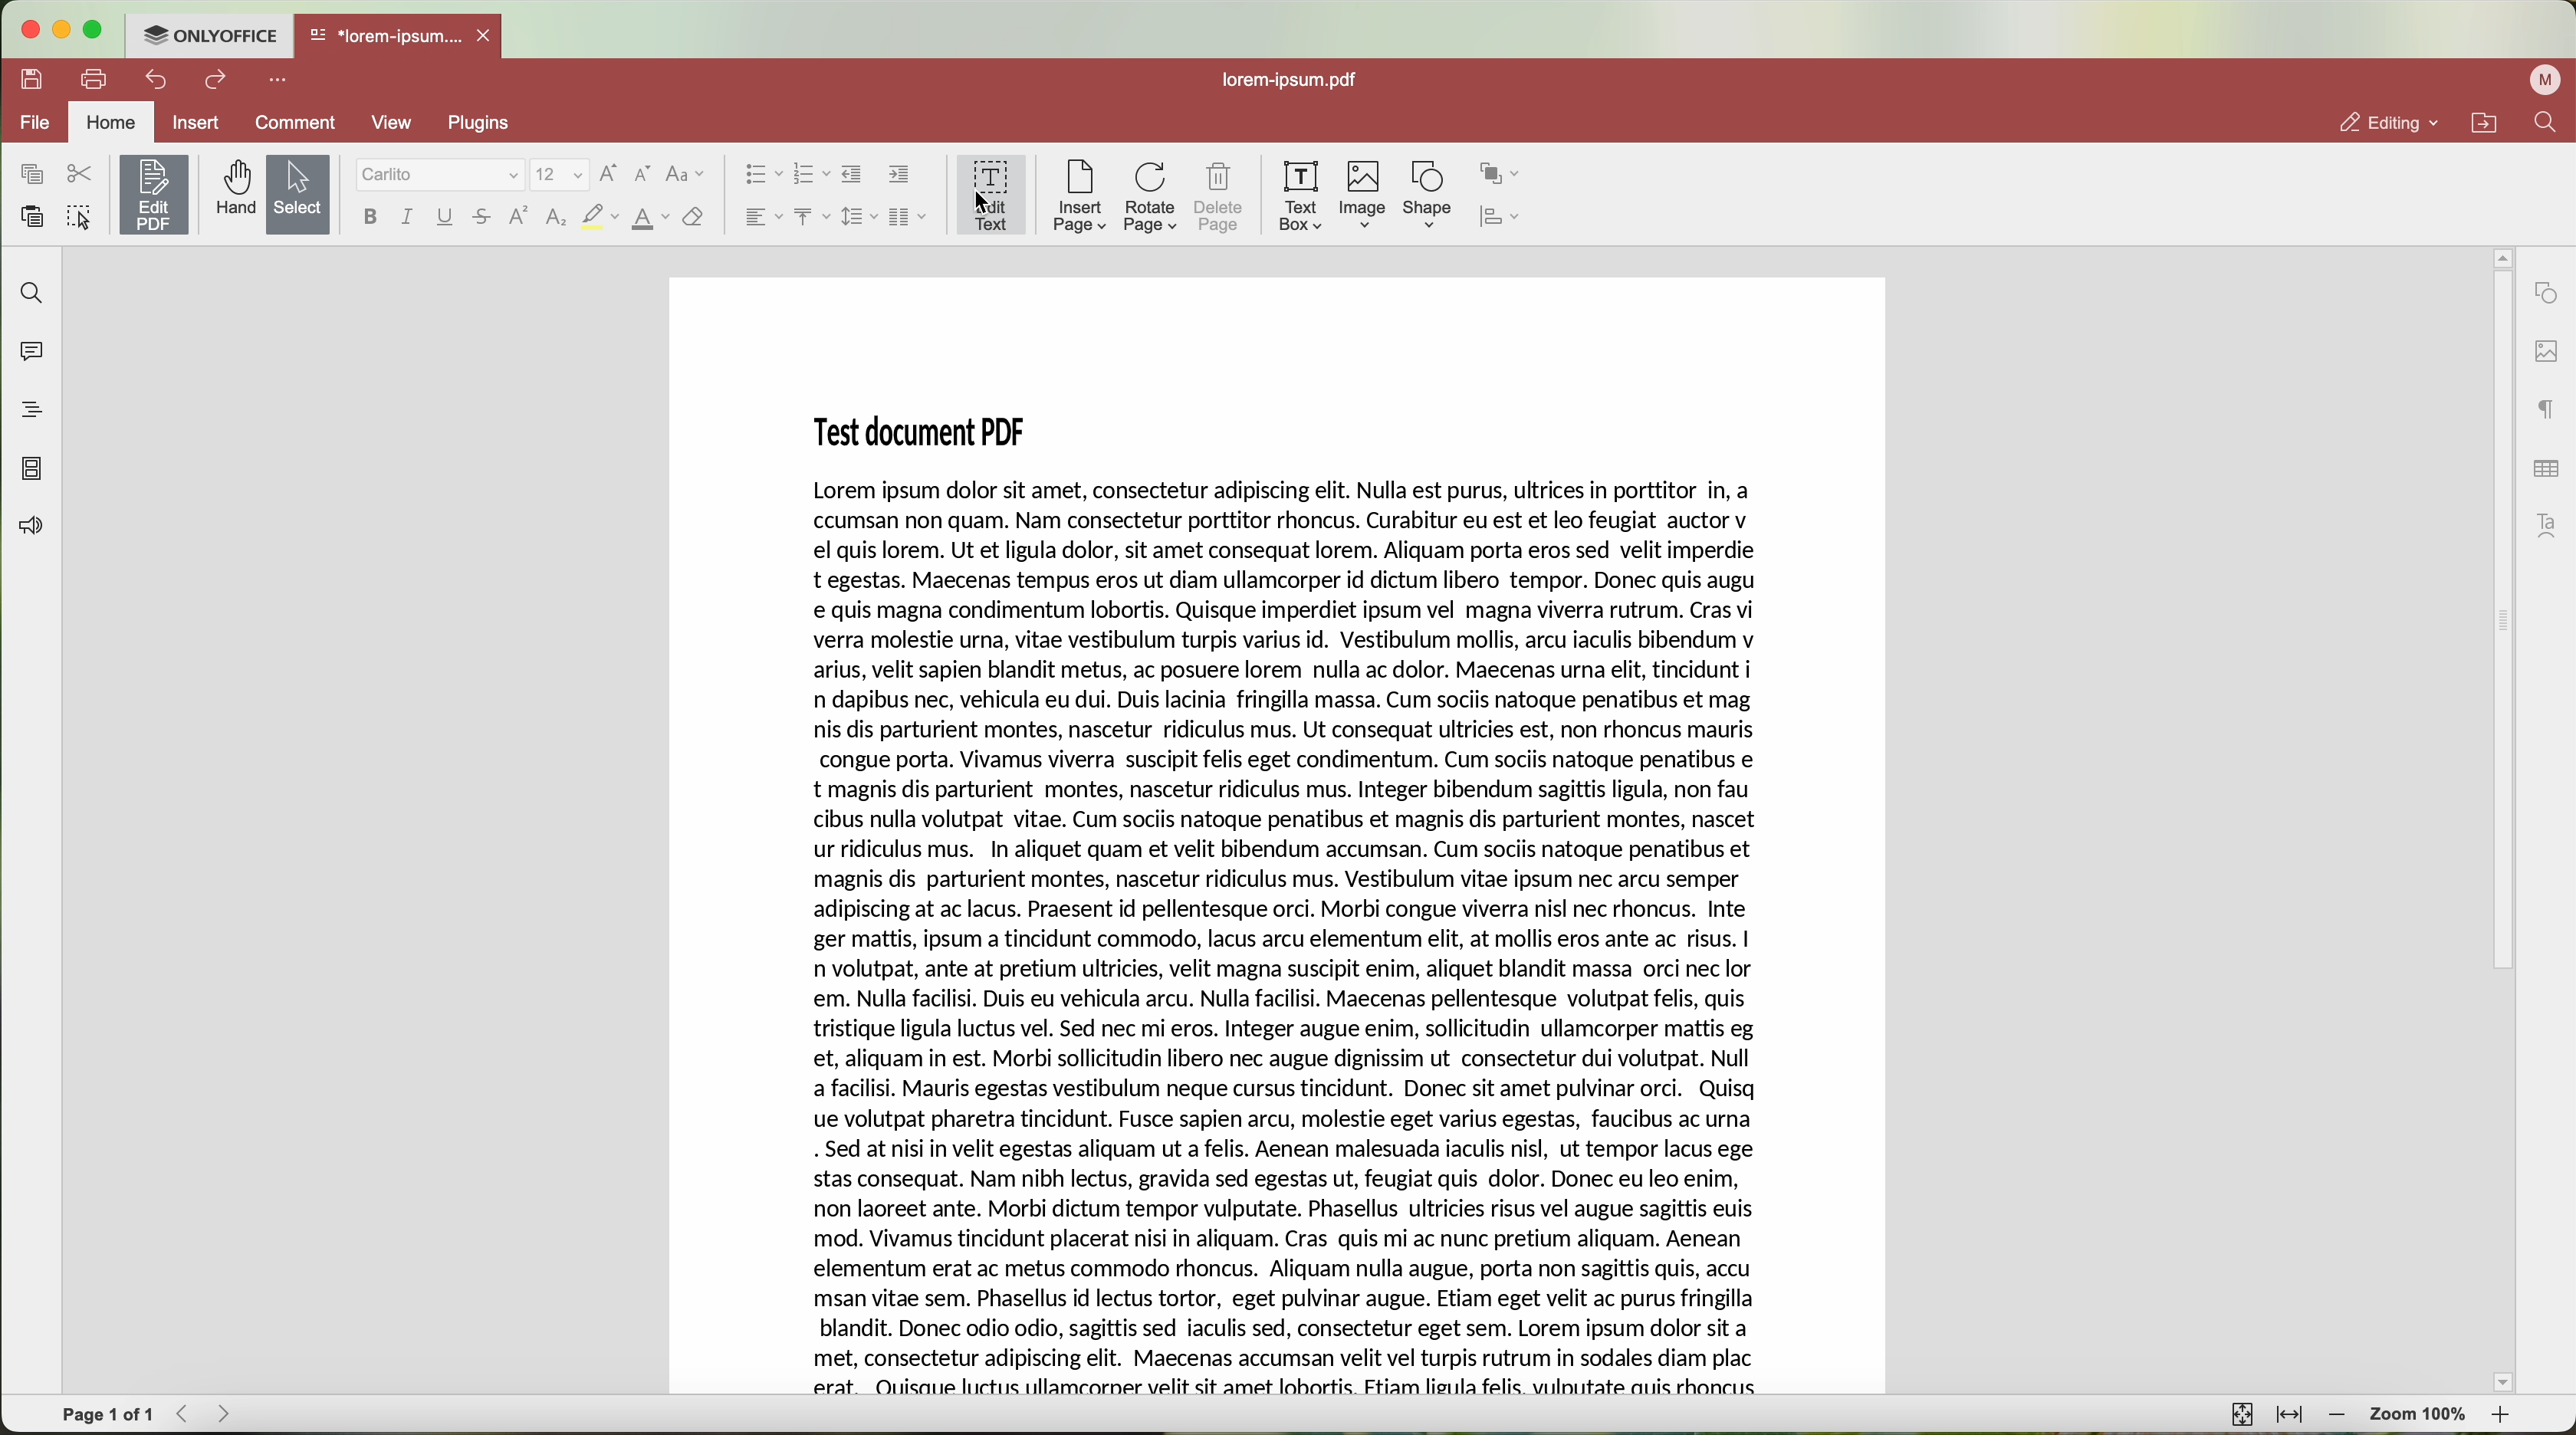 The height and width of the screenshot is (1435, 2576). Describe the element at coordinates (2547, 473) in the screenshot. I see `table settings` at that location.